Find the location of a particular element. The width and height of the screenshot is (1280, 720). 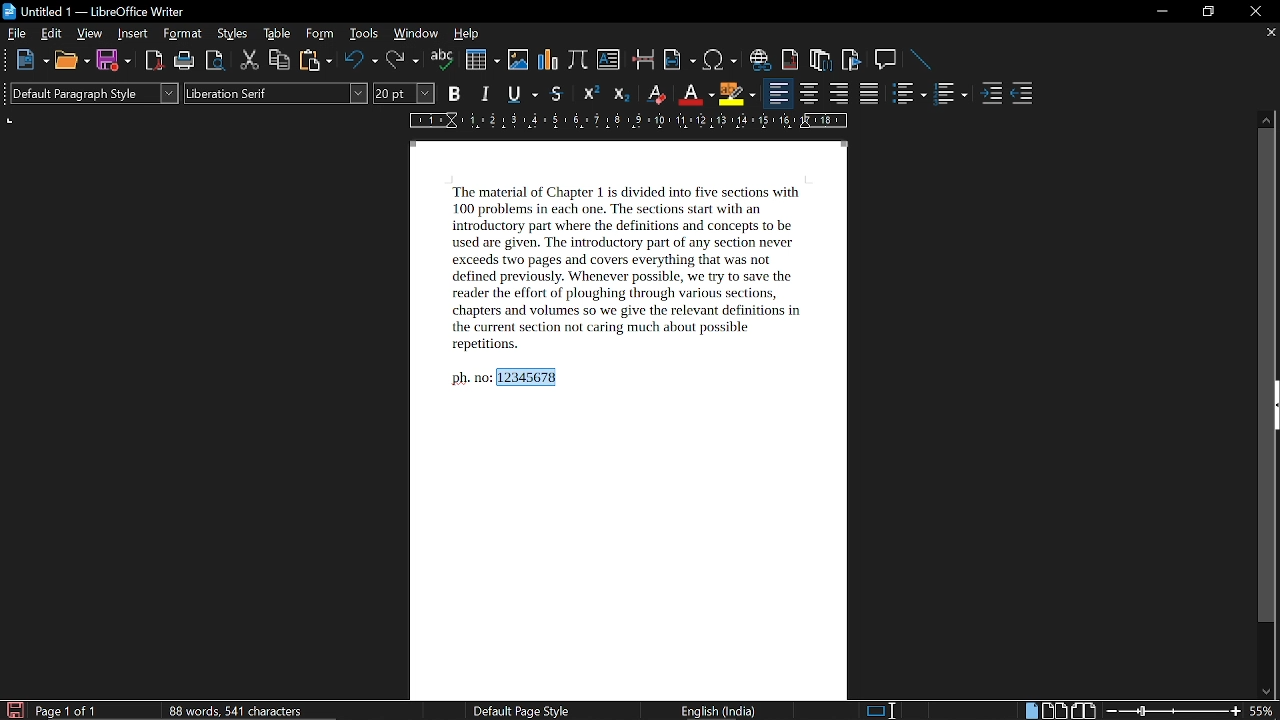

line is located at coordinates (920, 59).